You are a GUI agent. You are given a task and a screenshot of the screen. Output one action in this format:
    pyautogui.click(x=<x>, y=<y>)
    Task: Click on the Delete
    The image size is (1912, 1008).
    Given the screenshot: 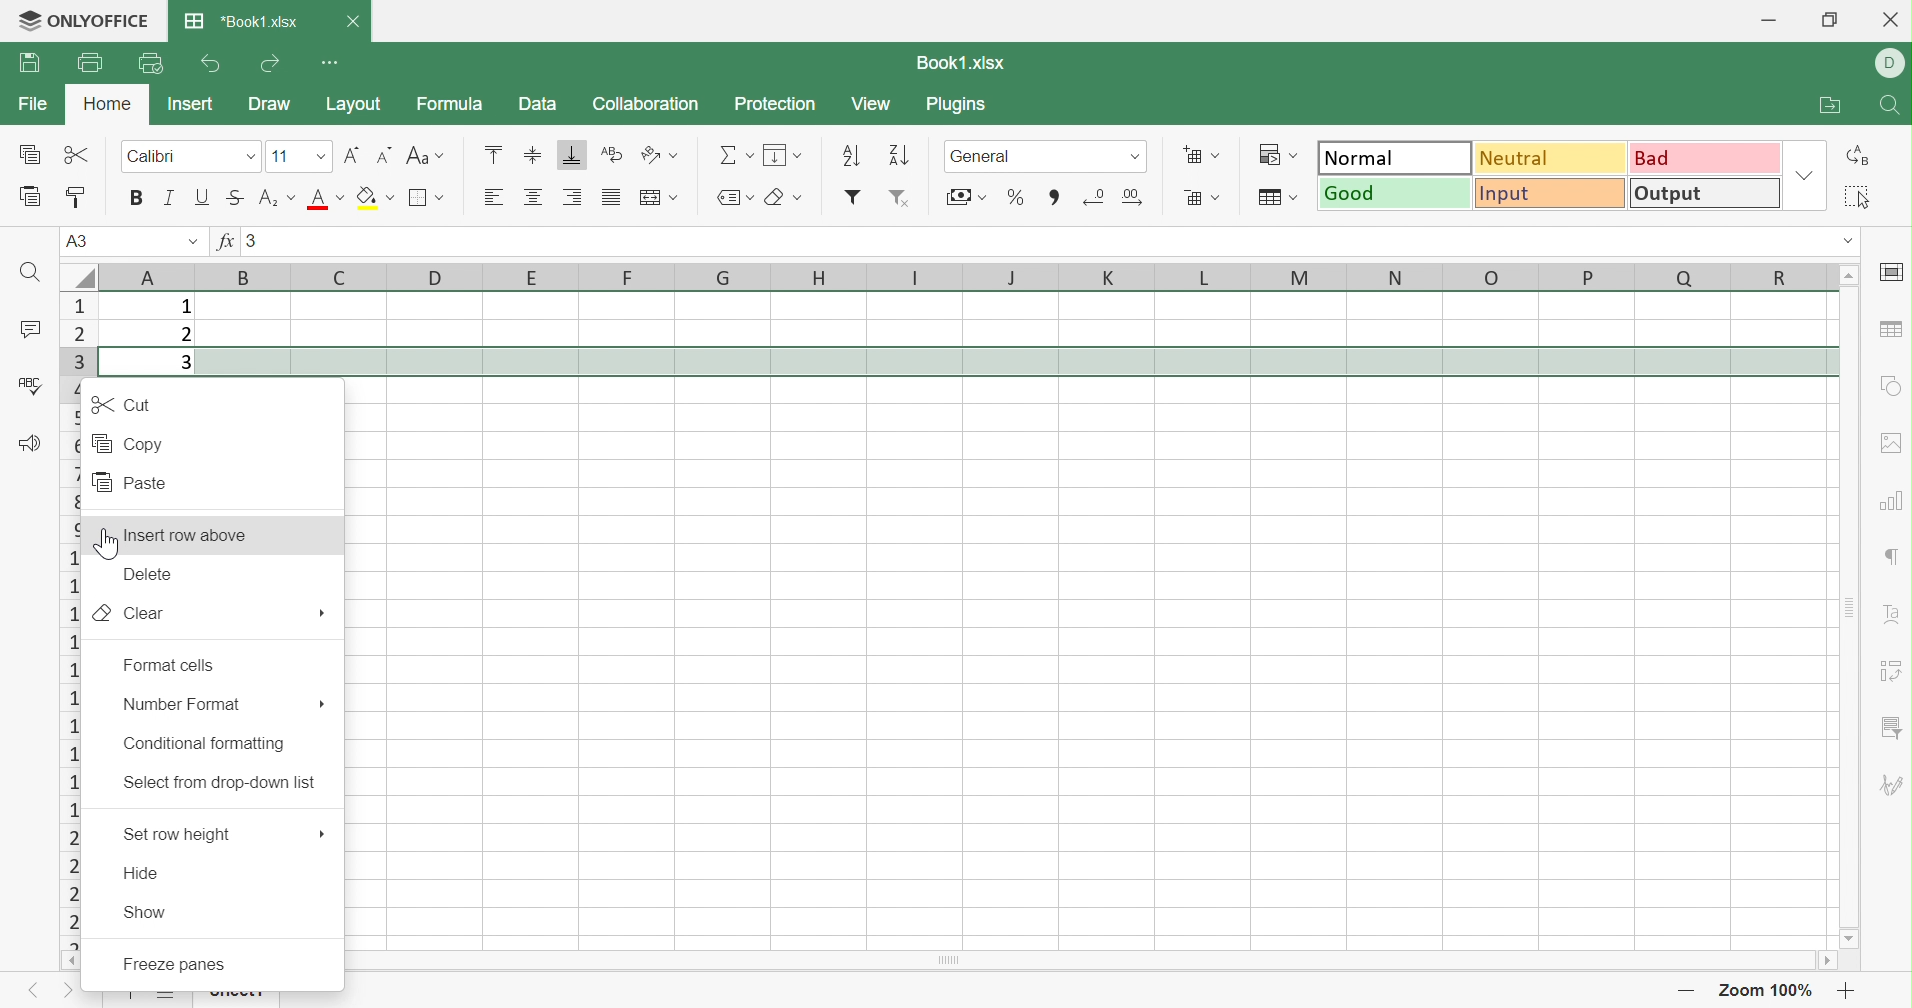 What is the action you would take?
    pyautogui.click(x=152, y=573)
    